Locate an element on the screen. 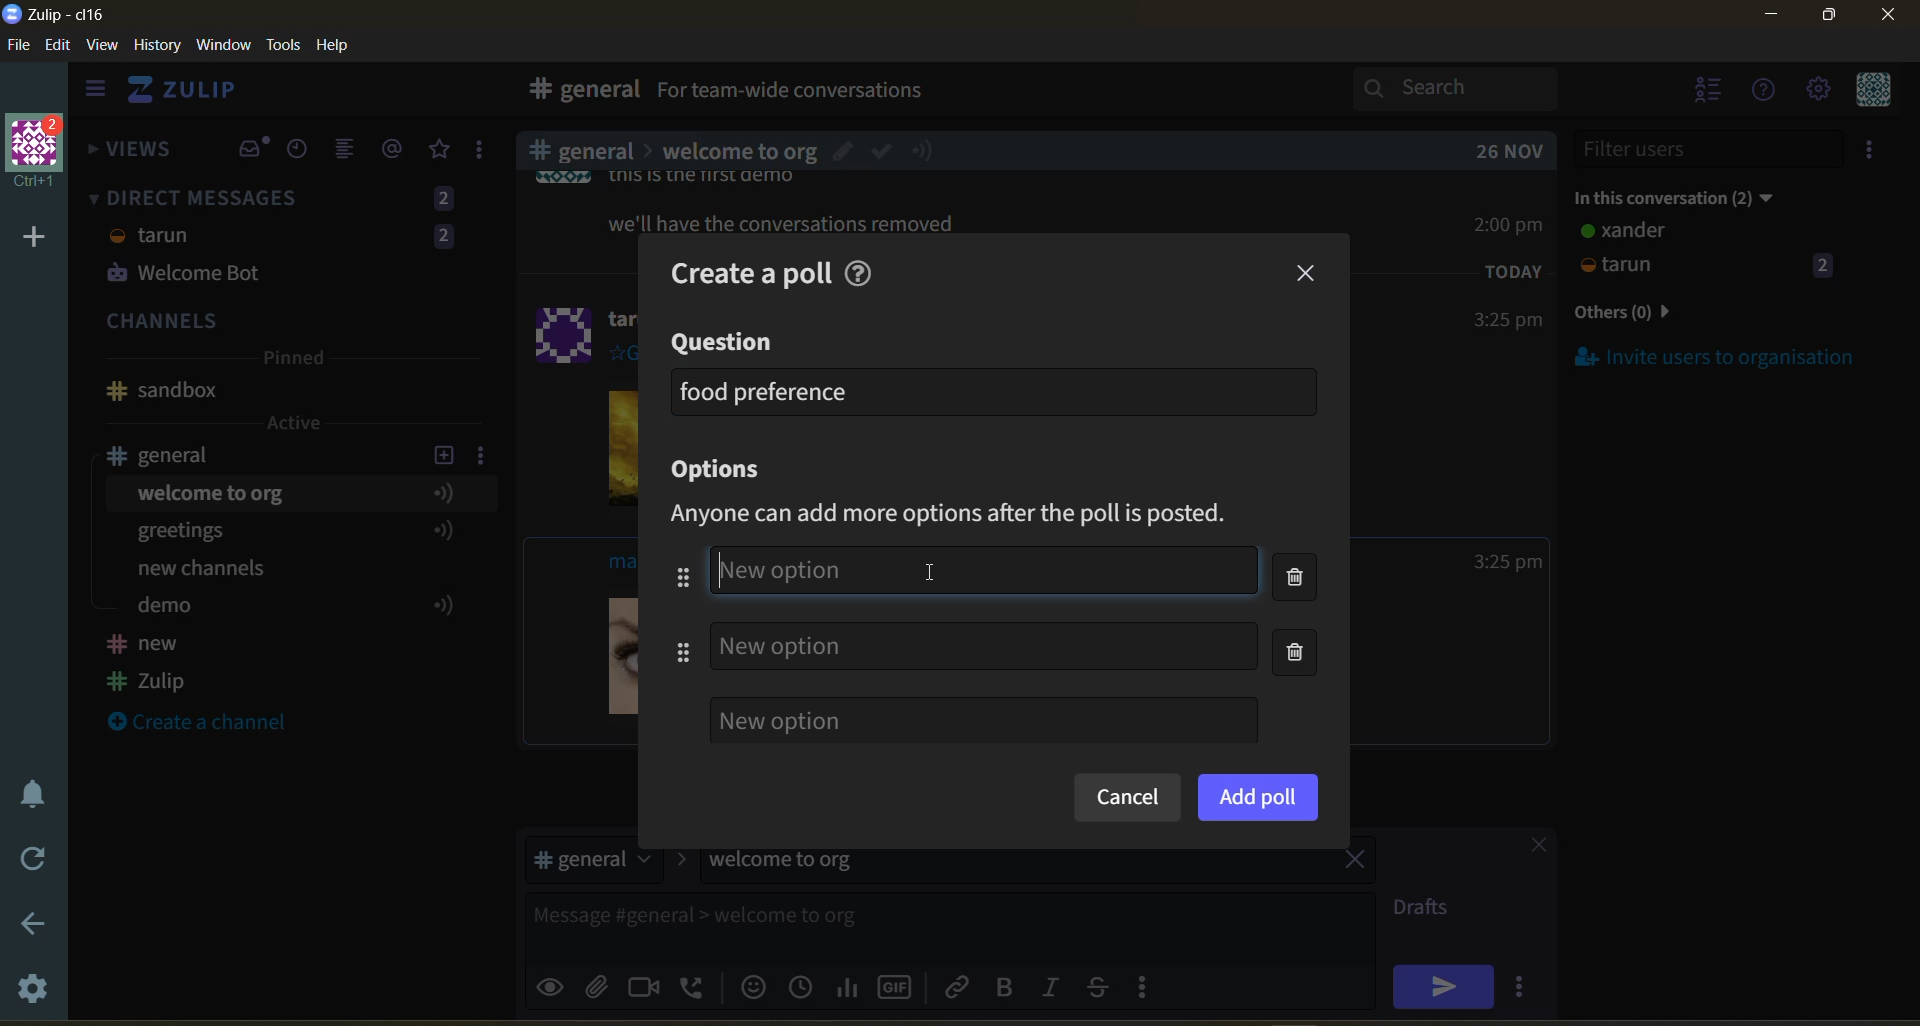 This screenshot has height=1026, width=1920. direct messages is located at coordinates (289, 239).